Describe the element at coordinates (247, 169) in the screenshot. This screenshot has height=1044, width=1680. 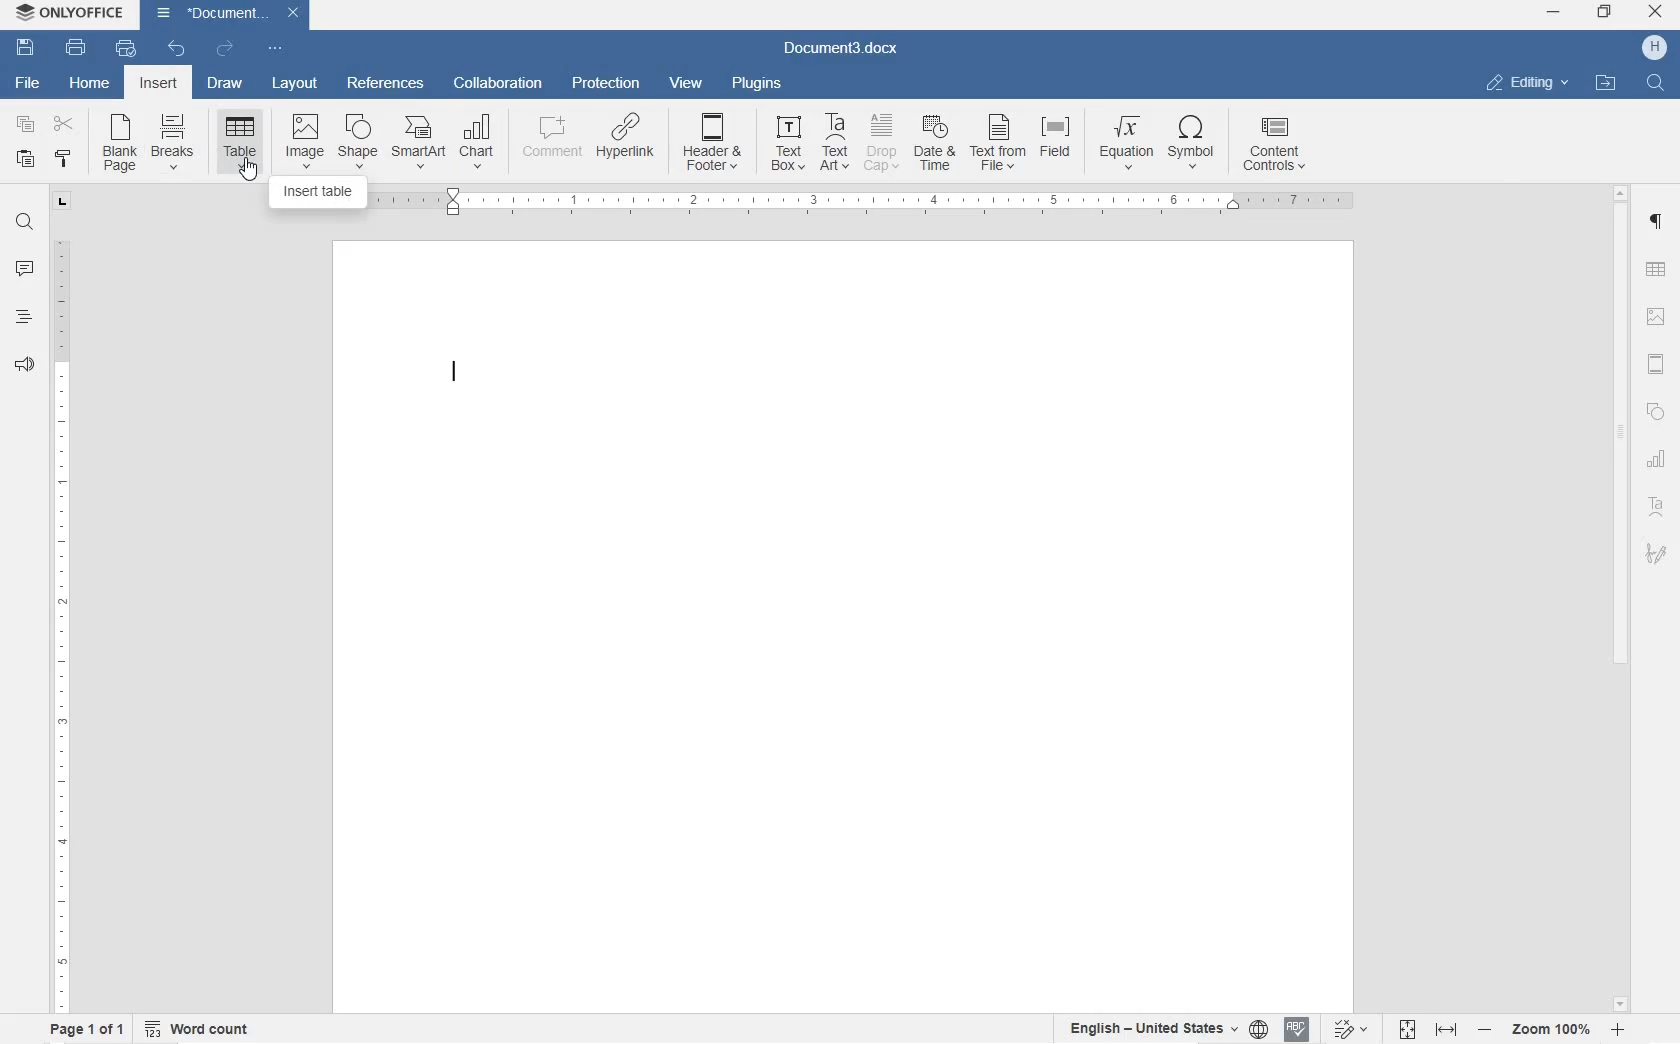
I see `cursor` at that location.